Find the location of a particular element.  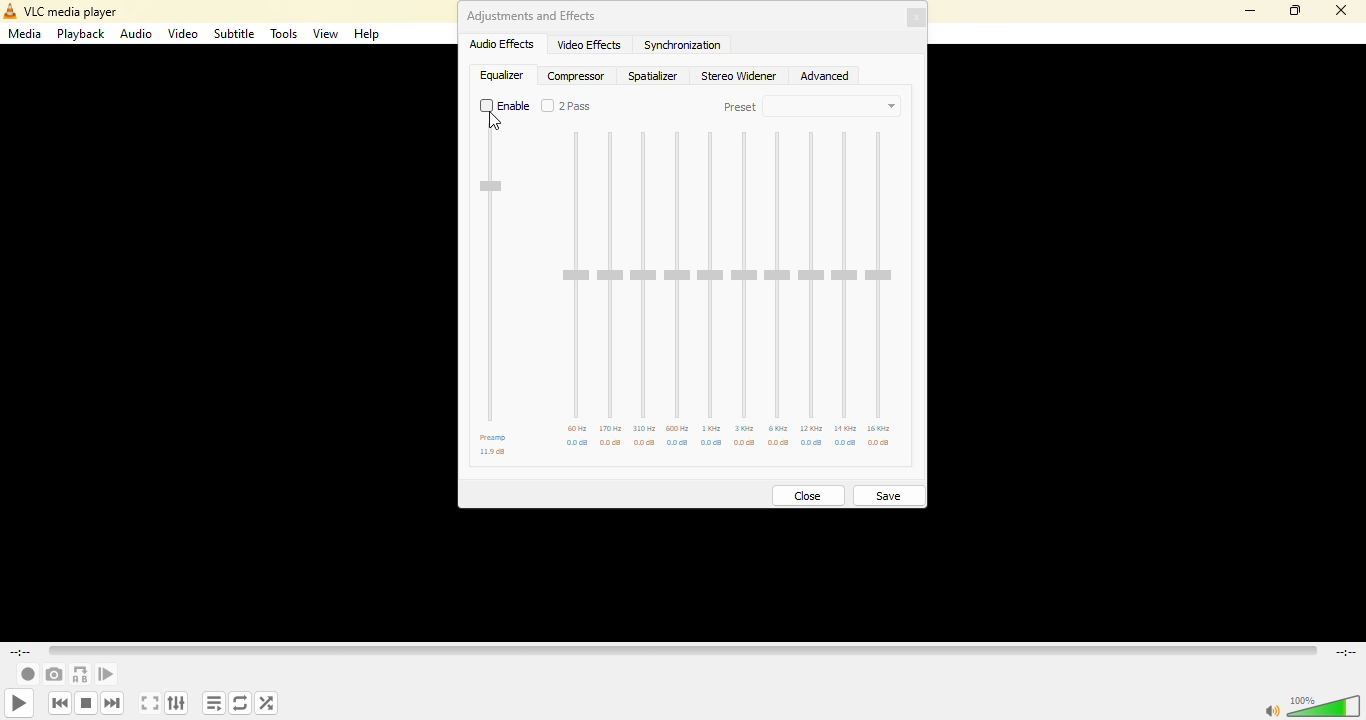

compressor is located at coordinates (578, 76).